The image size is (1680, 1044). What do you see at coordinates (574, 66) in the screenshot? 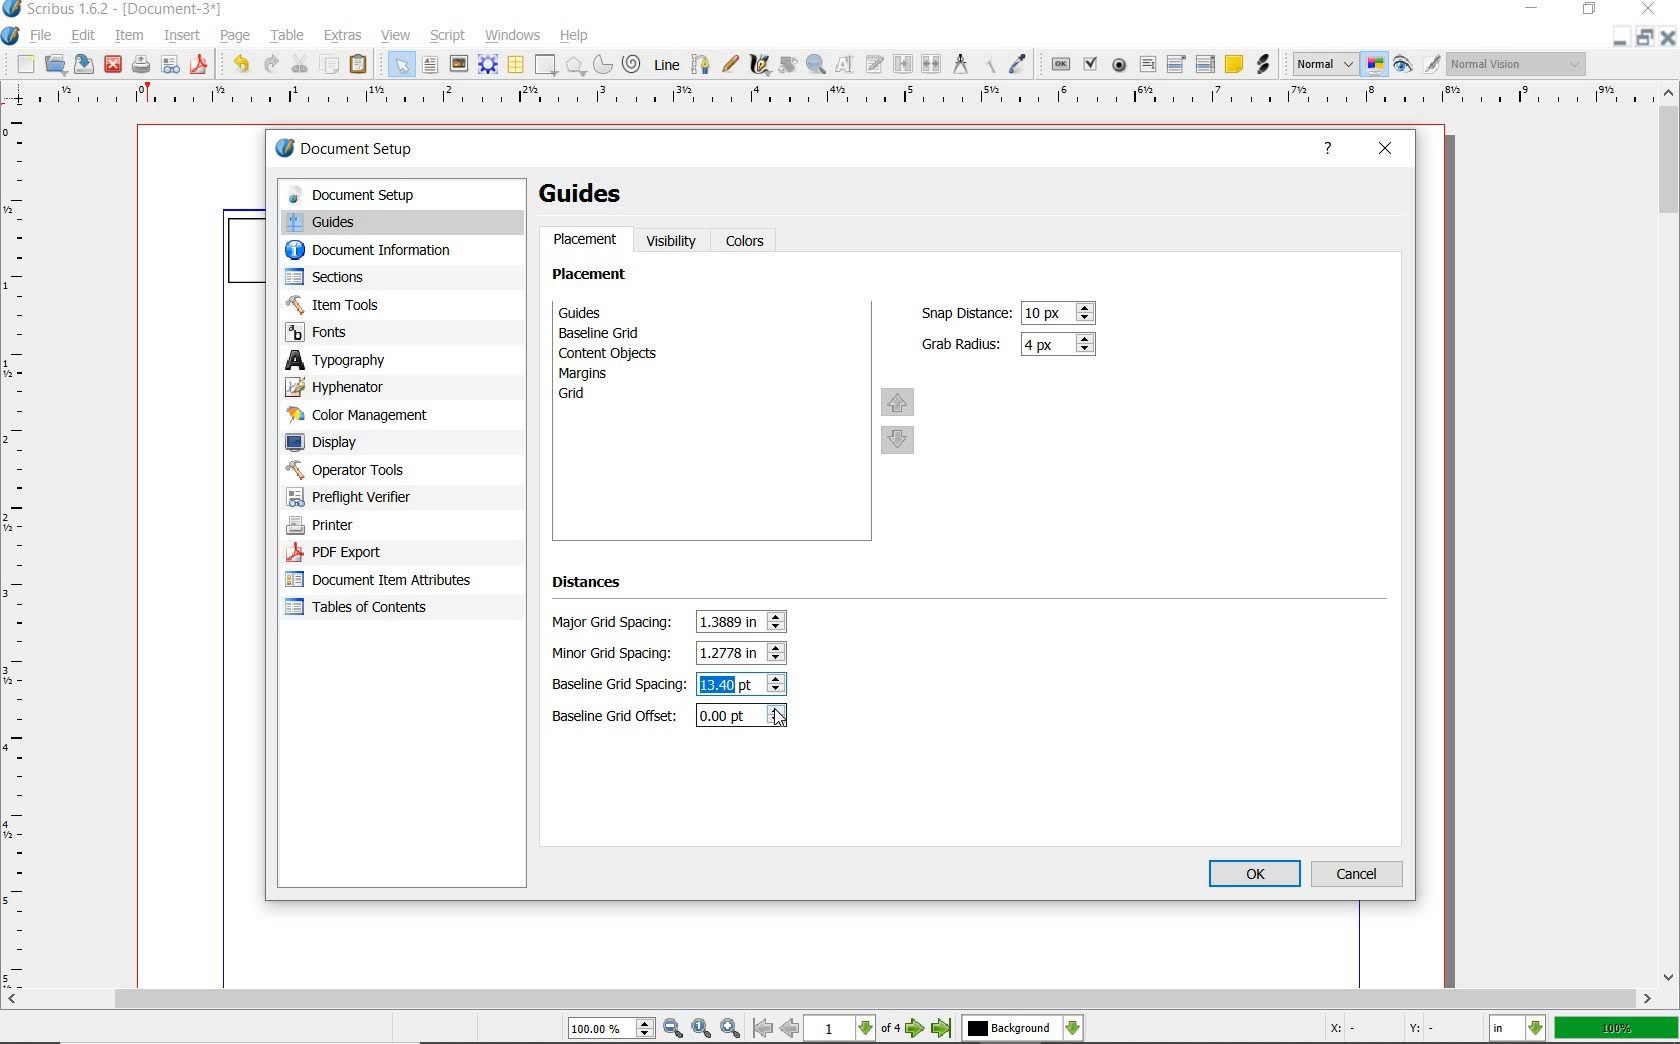
I see `polygon` at bounding box center [574, 66].